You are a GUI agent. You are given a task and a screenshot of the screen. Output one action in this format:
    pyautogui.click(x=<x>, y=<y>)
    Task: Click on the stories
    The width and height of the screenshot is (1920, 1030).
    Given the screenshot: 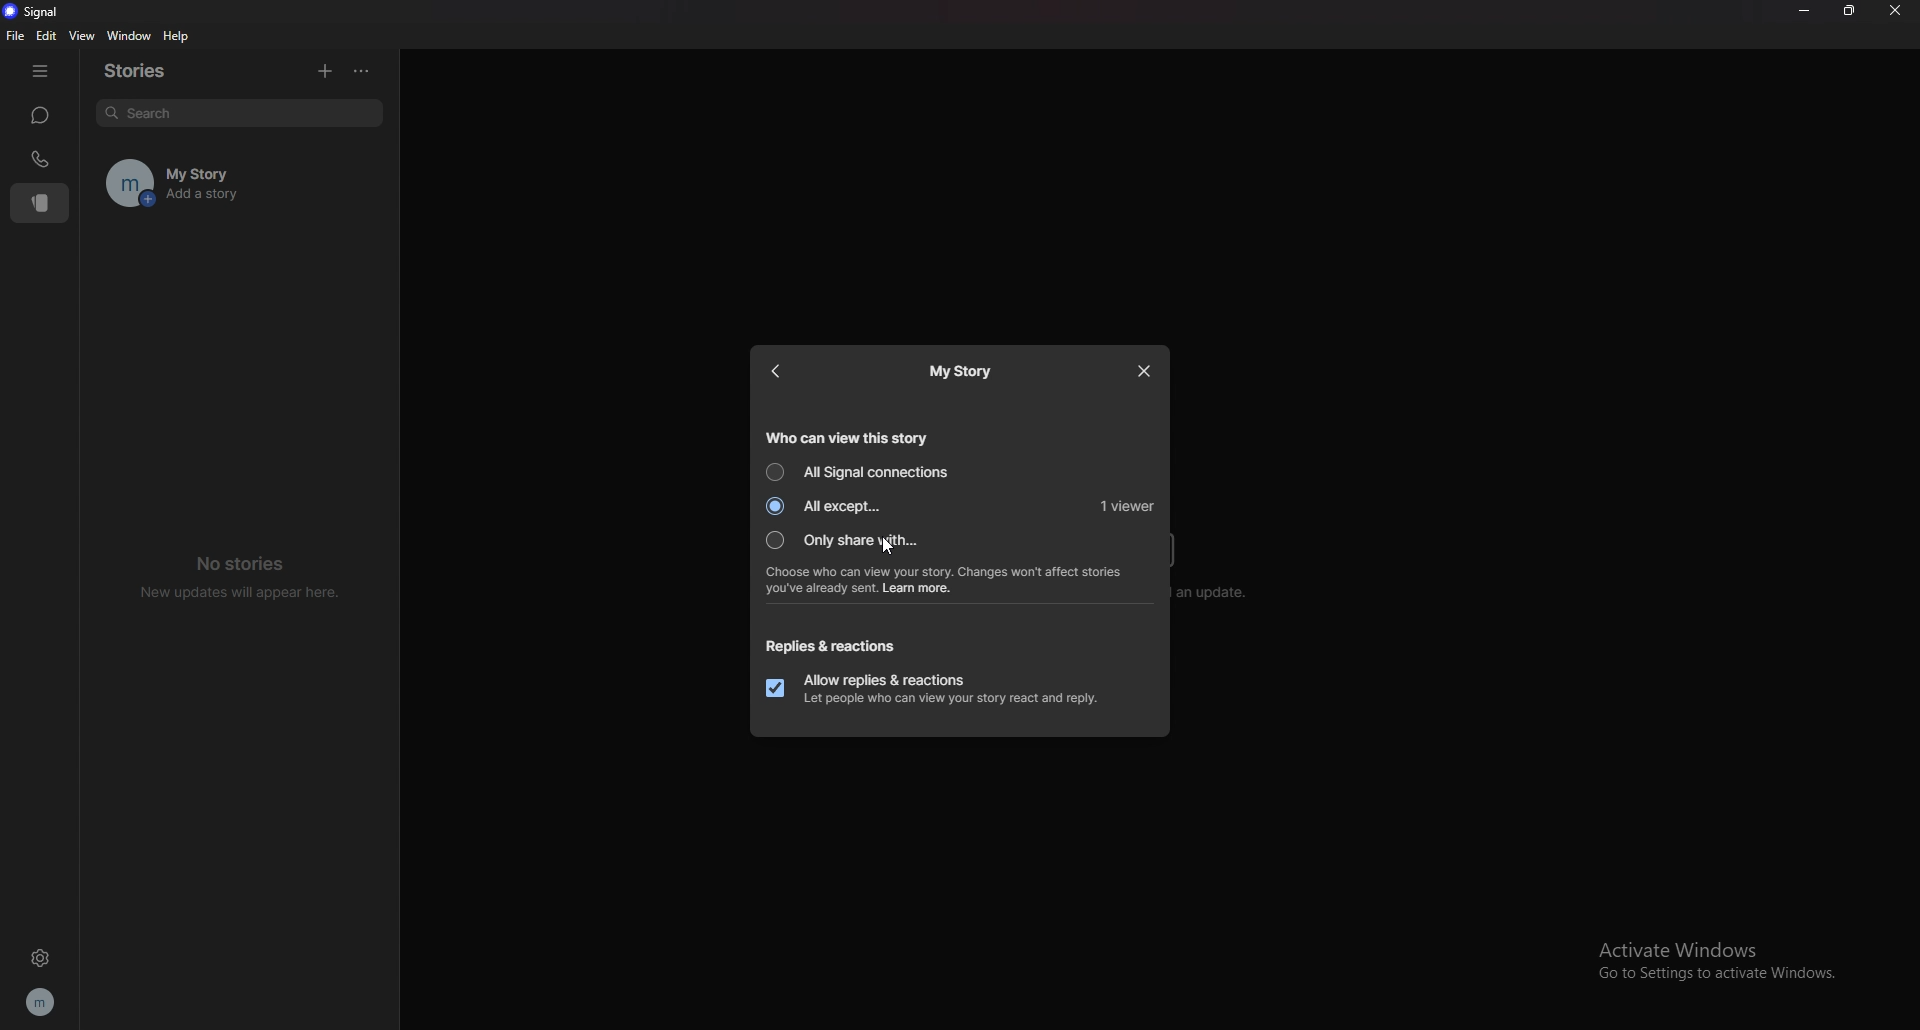 What is the action you would take?
    pyautogui.click(x=40, y=204)
    